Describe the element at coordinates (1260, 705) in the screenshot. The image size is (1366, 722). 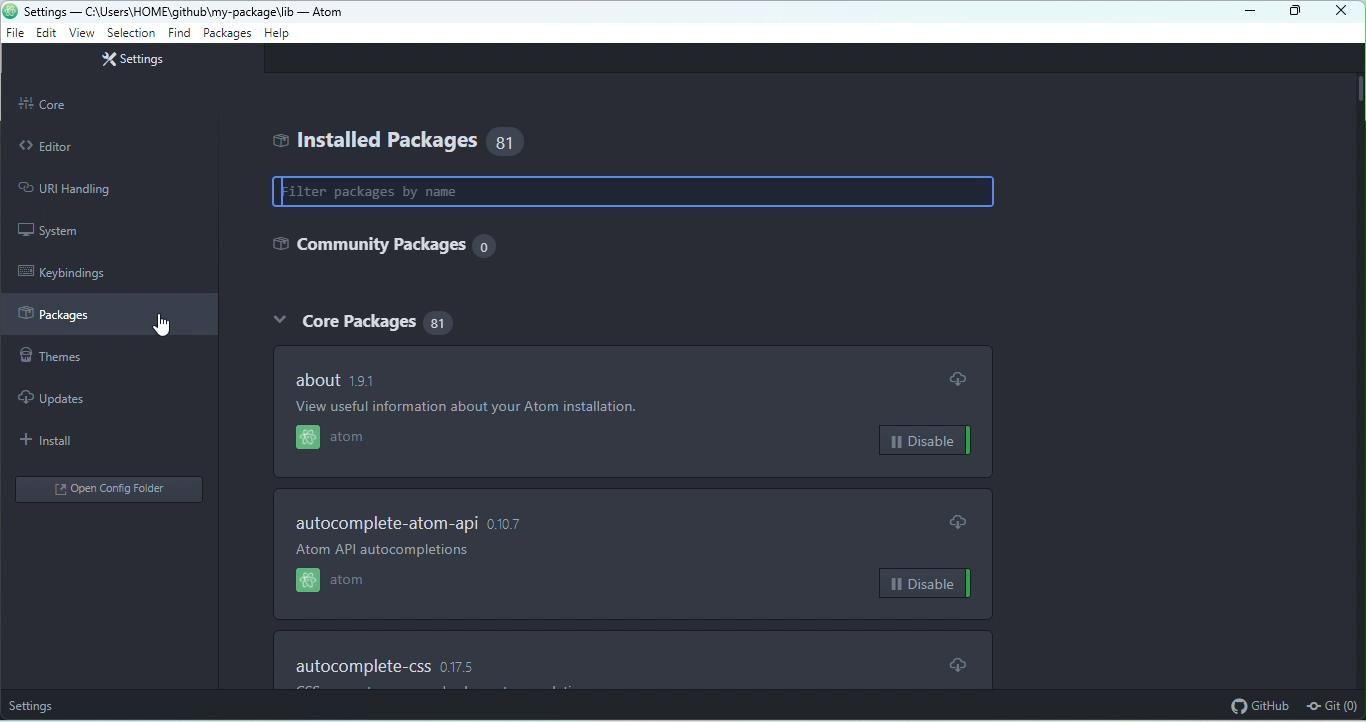
I see `github` at that location.